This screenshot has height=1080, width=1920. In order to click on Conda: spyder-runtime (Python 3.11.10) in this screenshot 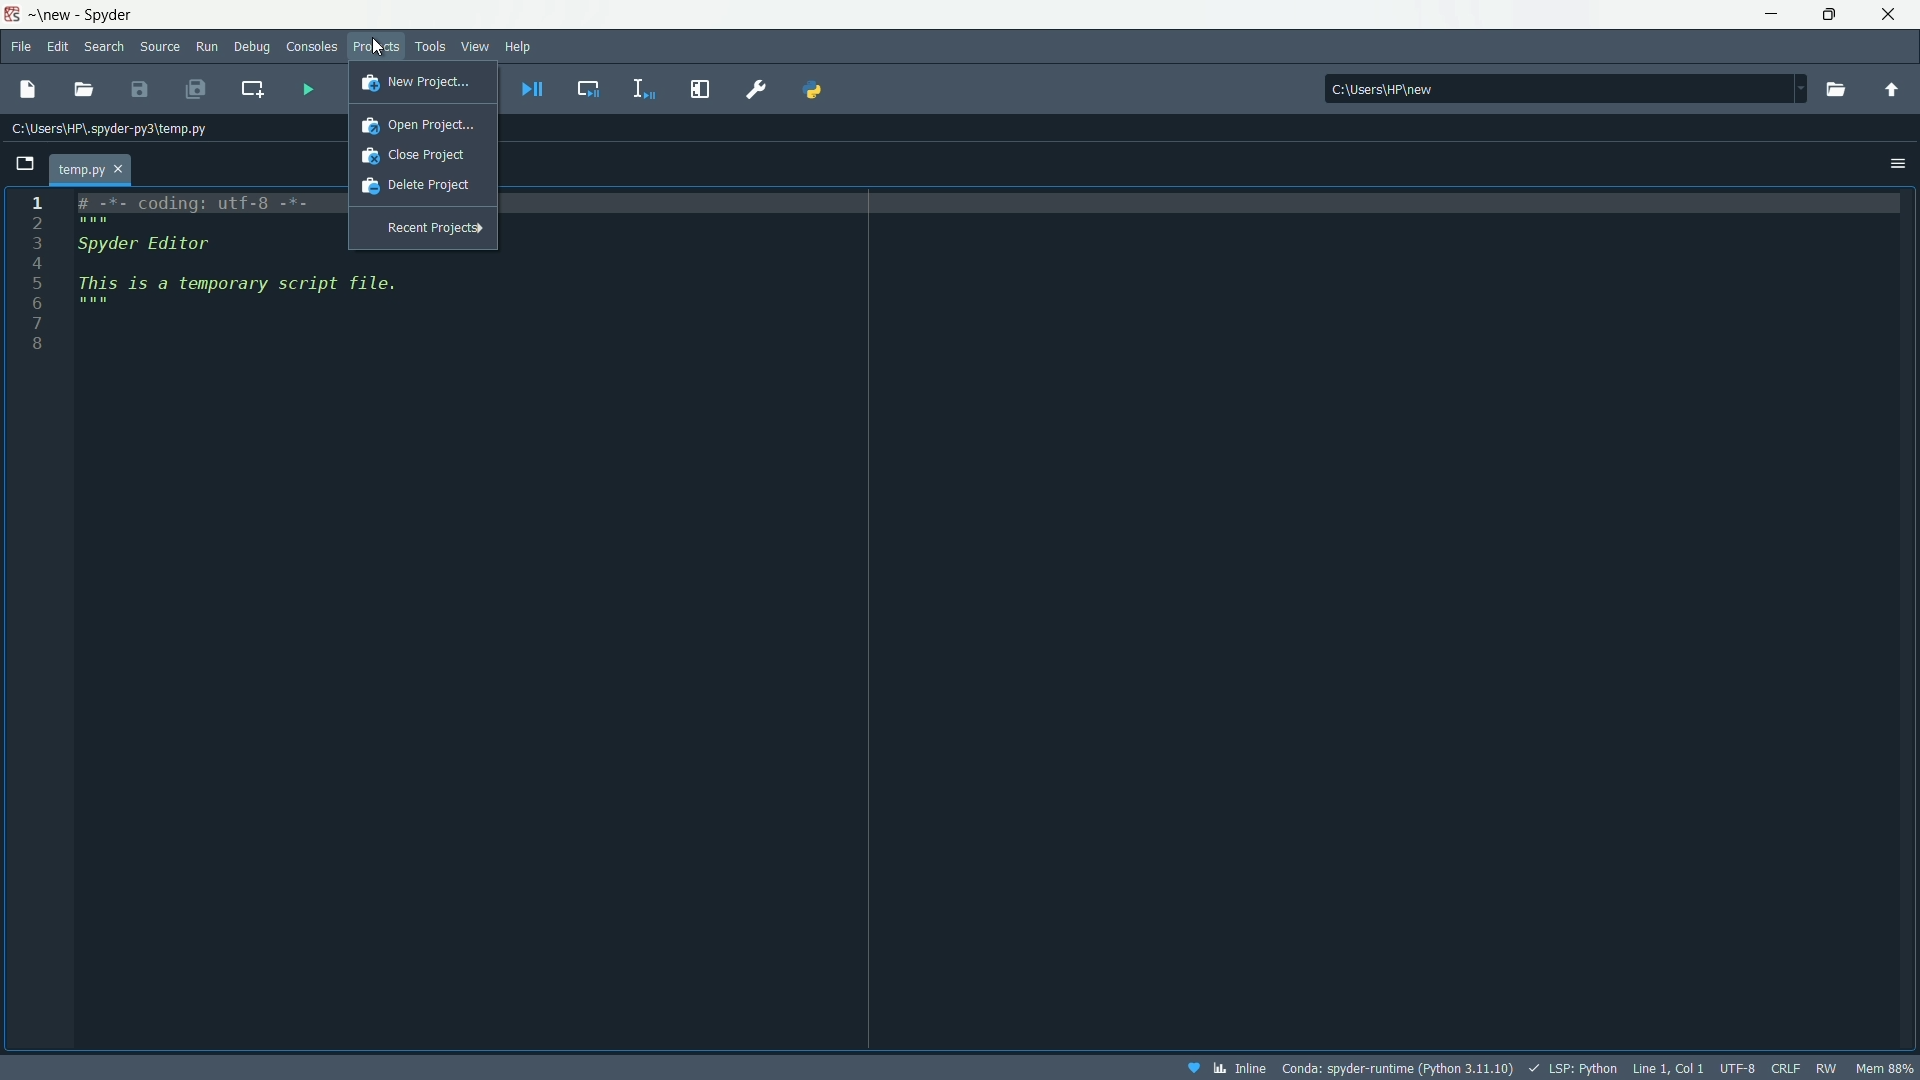, I will do `click(1393, 1069)`.